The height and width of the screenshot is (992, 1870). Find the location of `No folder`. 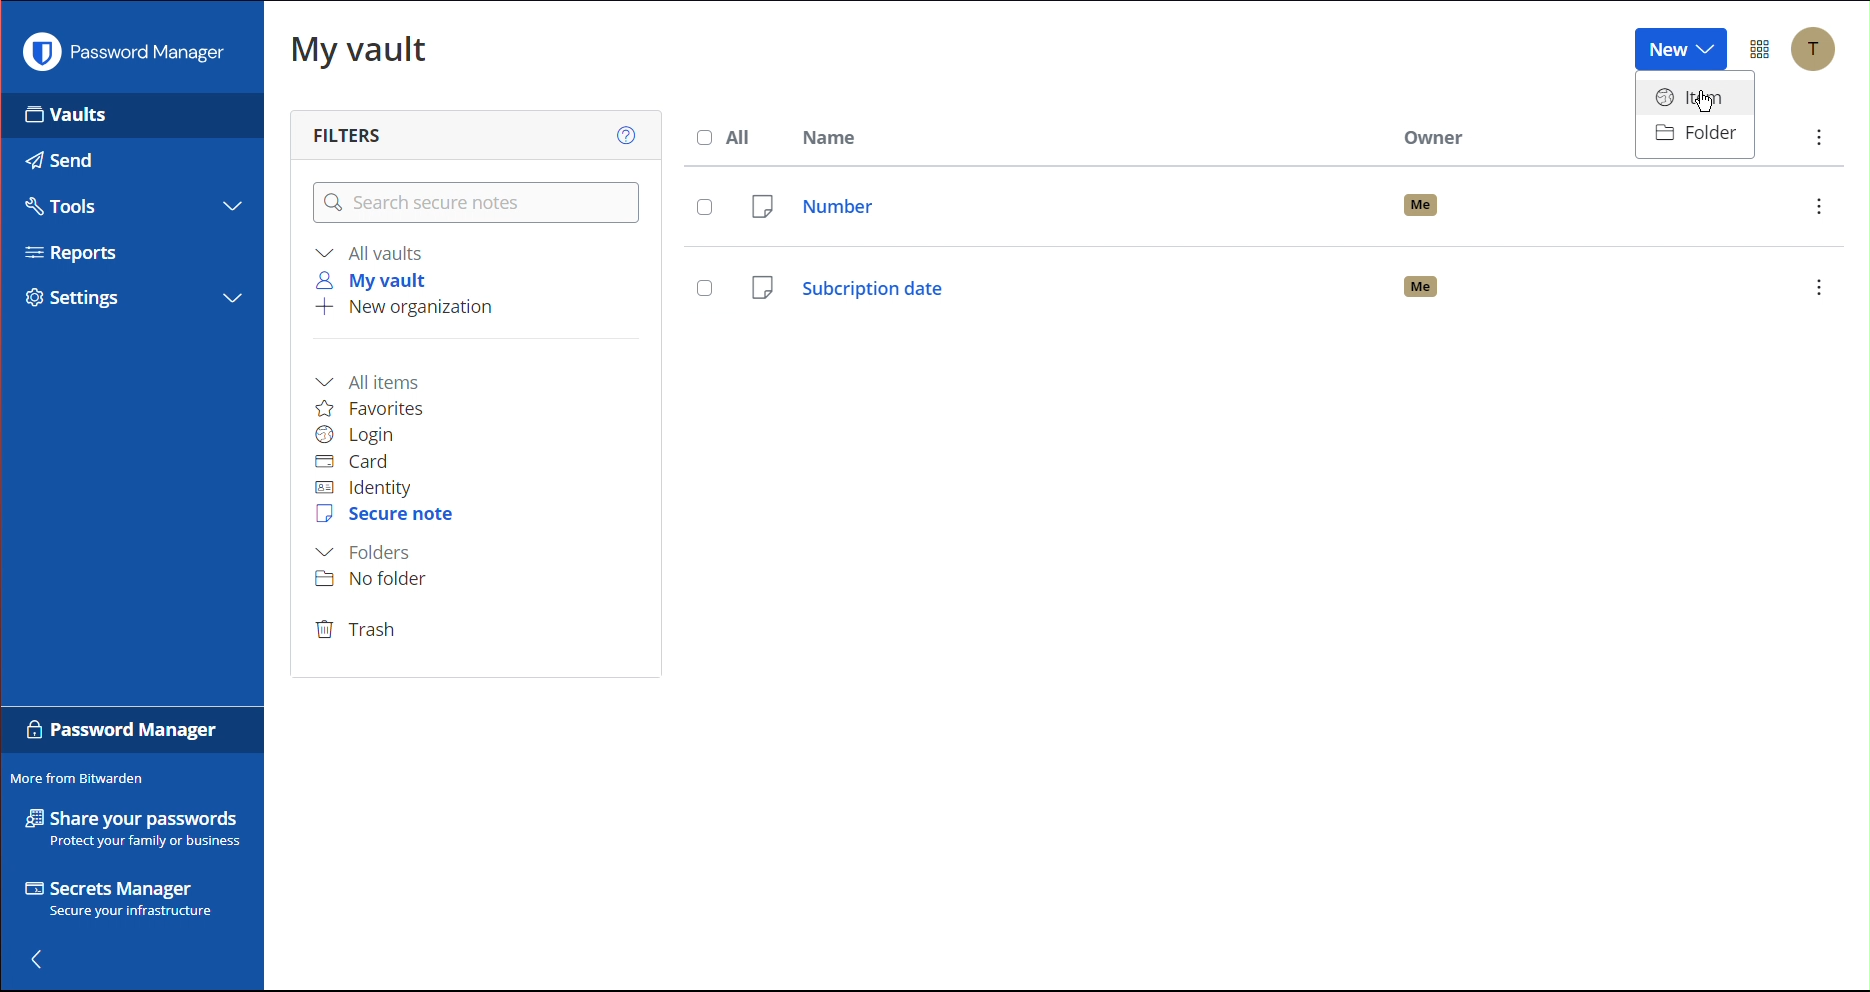

No folder is located at coordinates (379, 580).